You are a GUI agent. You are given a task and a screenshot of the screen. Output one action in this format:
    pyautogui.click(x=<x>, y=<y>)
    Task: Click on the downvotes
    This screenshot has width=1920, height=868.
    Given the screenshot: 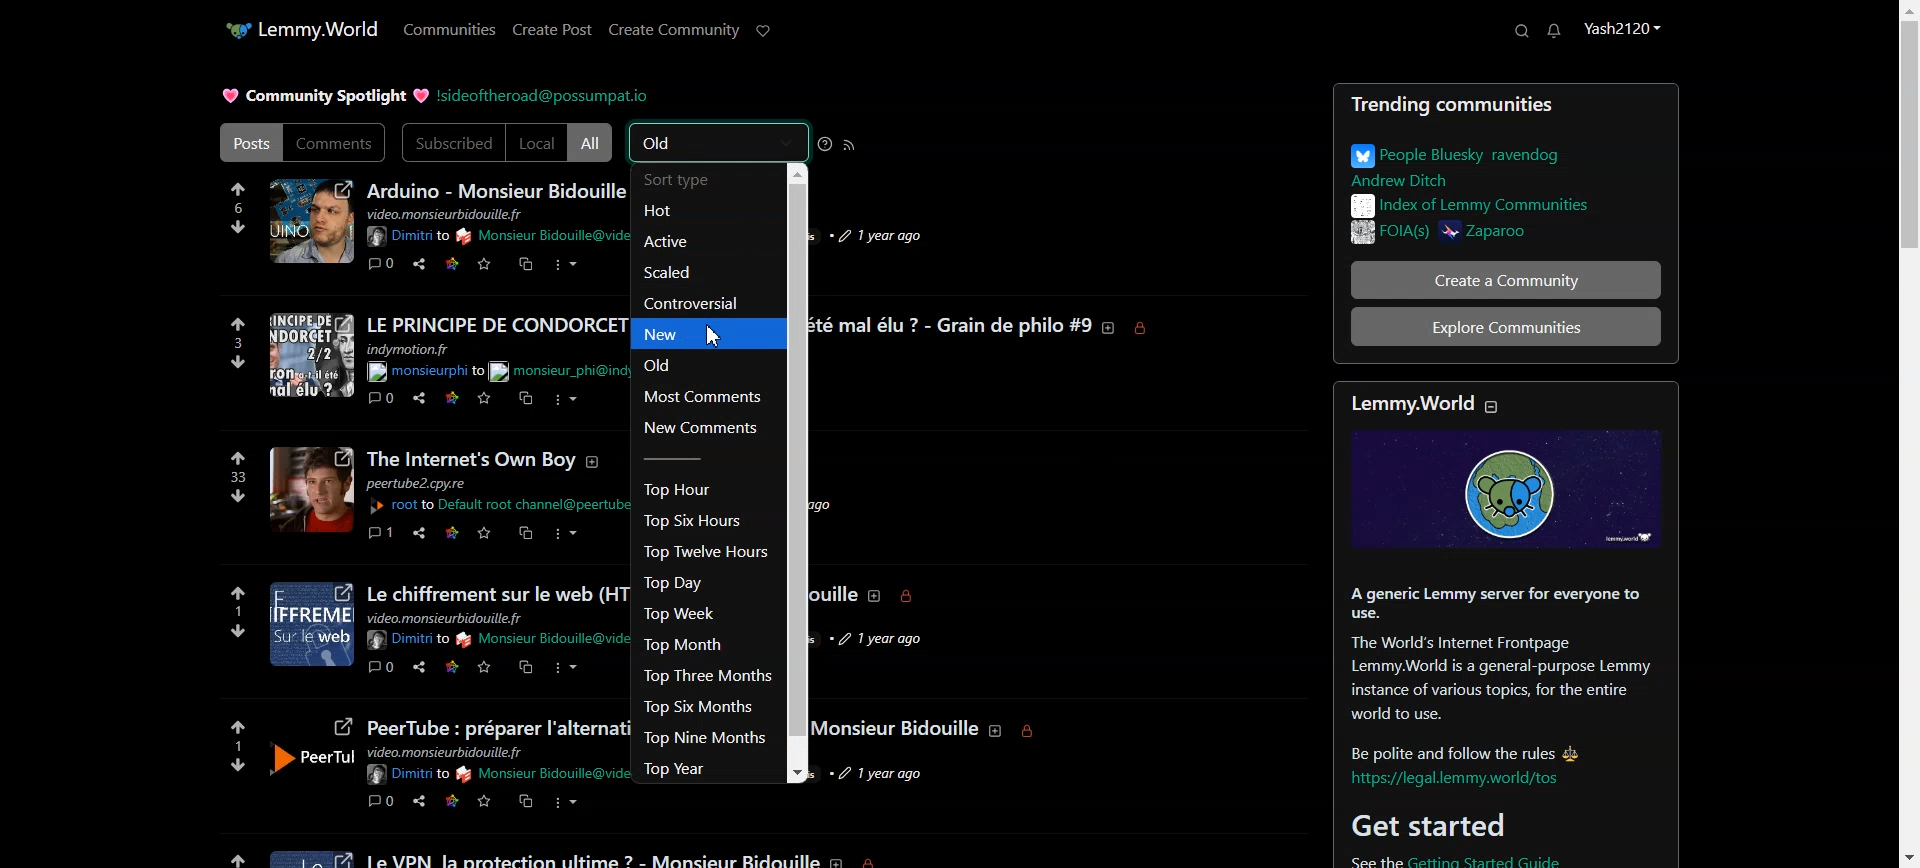 What is the action you would take?
    pyautogui.click(x=240, y=633)
    